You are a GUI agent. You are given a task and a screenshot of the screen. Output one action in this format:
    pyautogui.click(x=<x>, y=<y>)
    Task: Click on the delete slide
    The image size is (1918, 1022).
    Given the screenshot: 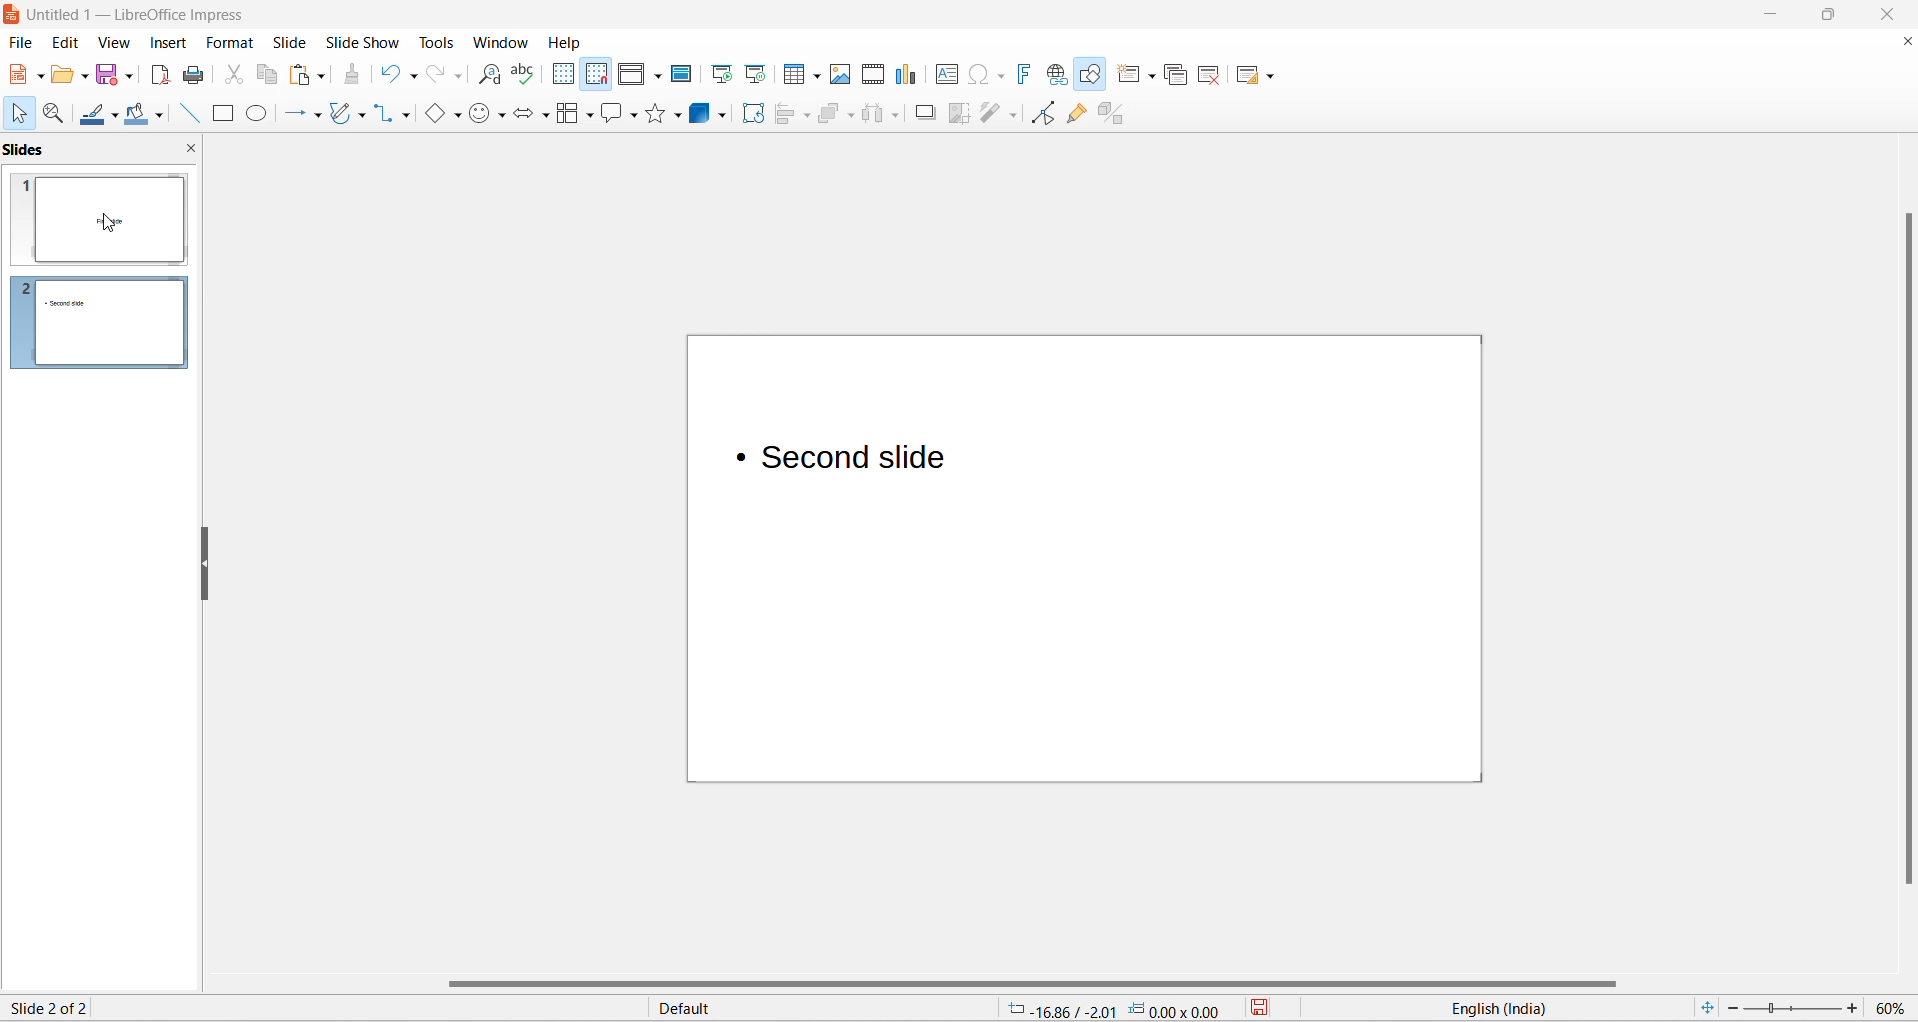 What is the action you would take?
    pyautogui.click(x=1210, y=76)
    